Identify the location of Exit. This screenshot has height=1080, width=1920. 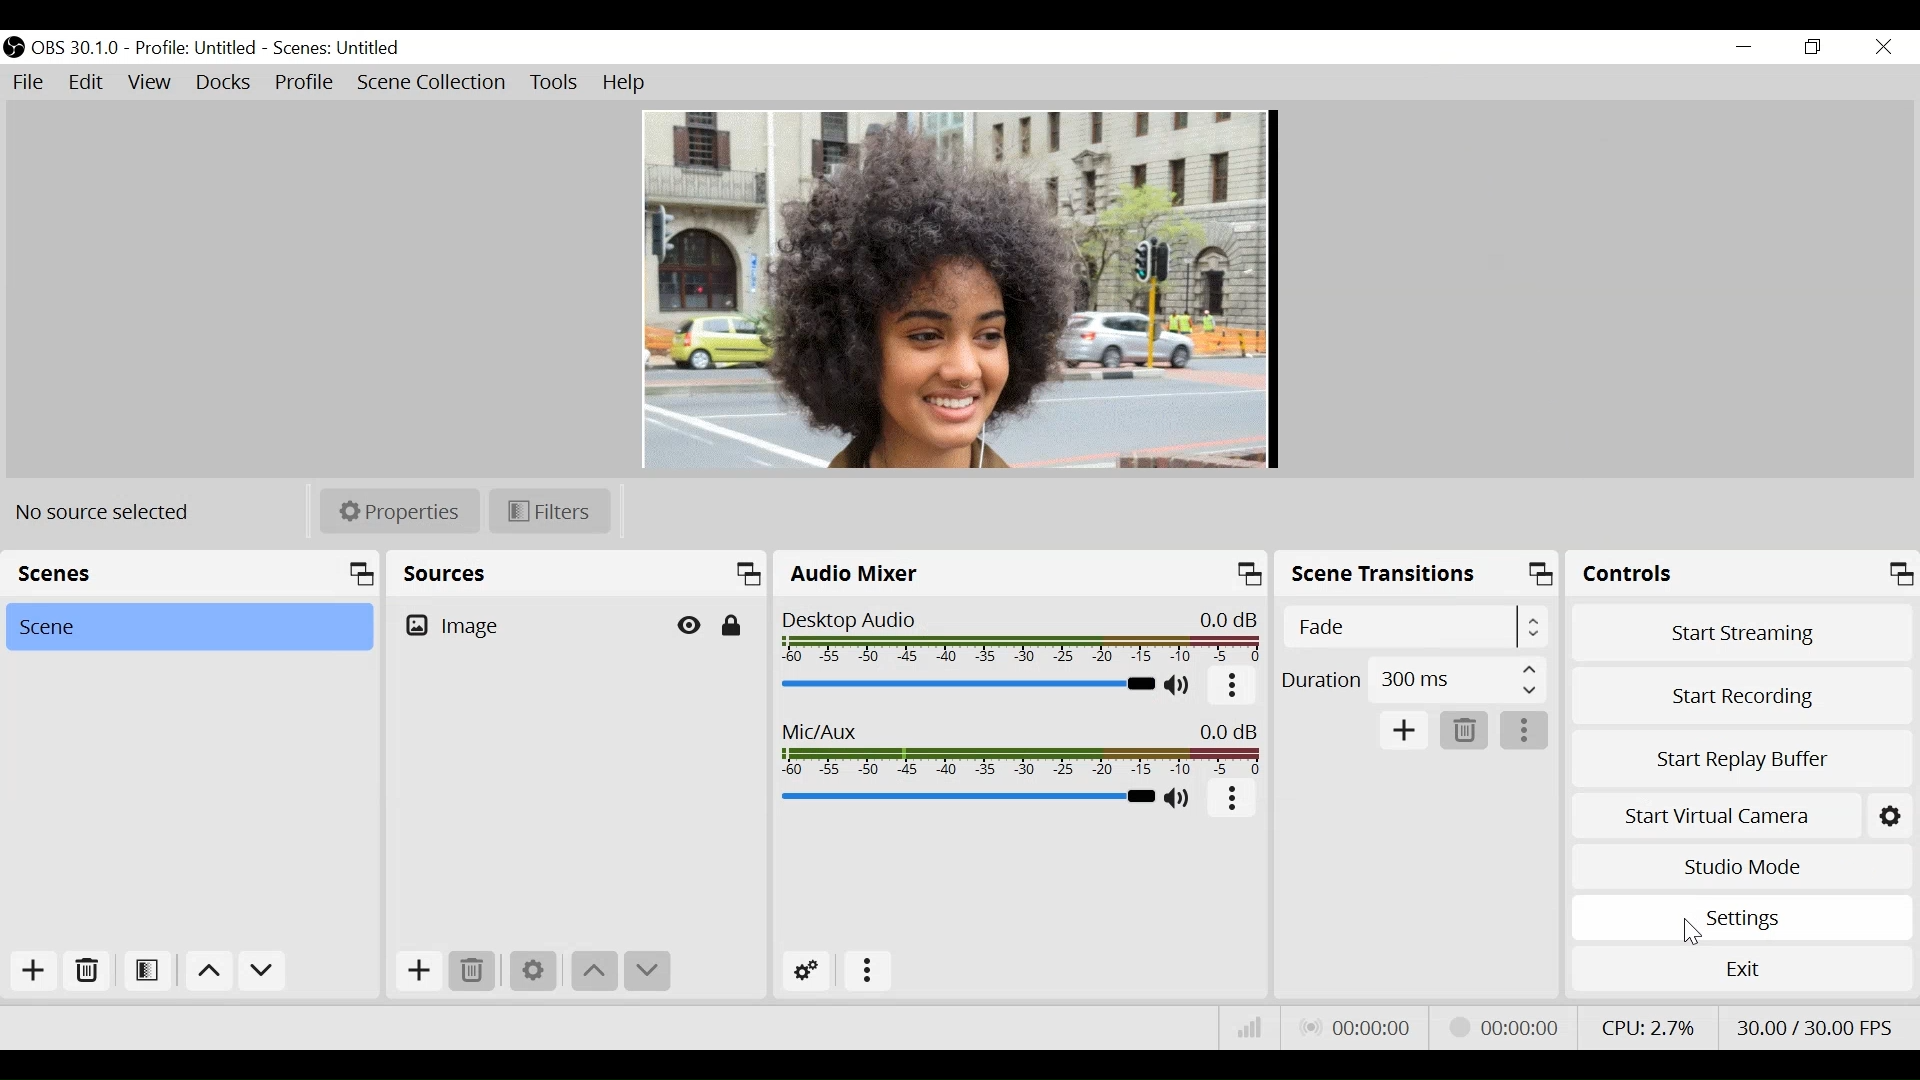
(1741, 975).